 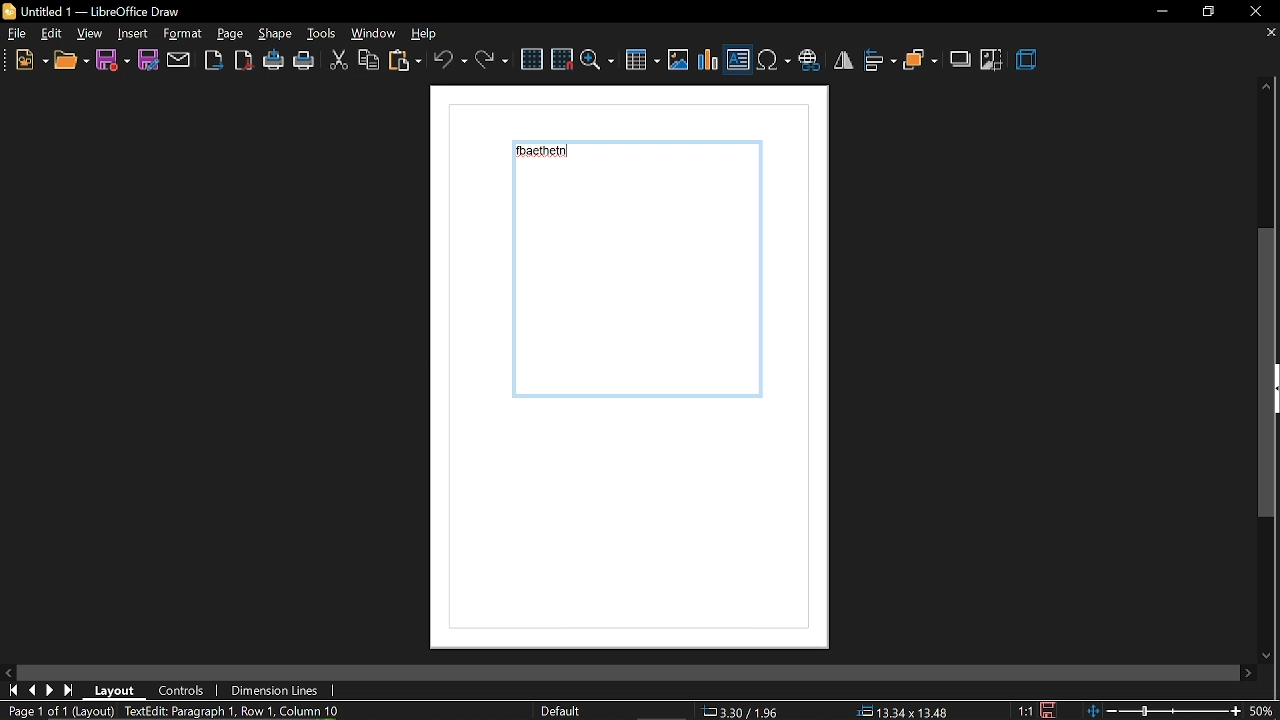 What do you see at coordinates (809, 62) in the screenshot?
I see `insert hyperlink` at bounding box center [809, 62].